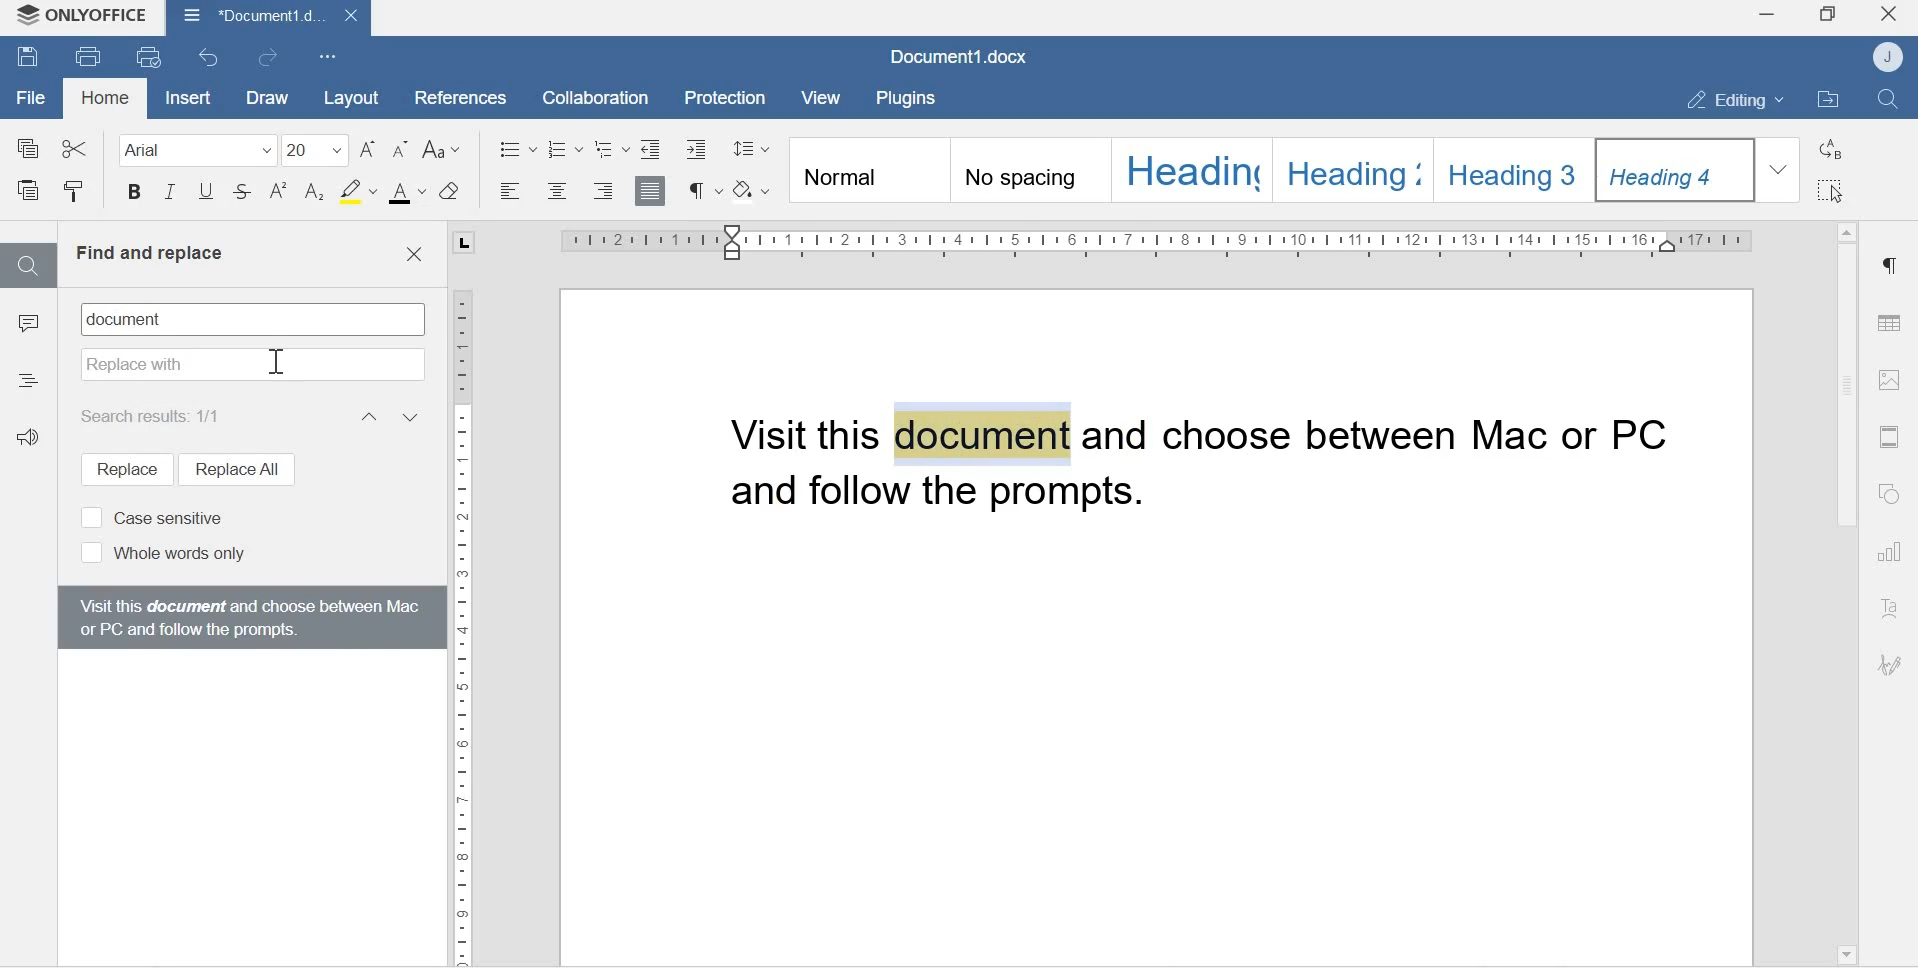 Image resolution: width=1918 pixels, height=968 pixels. Describe the element at coordinates (170, 194) in the screenshot. I see `Itallics` at that location.